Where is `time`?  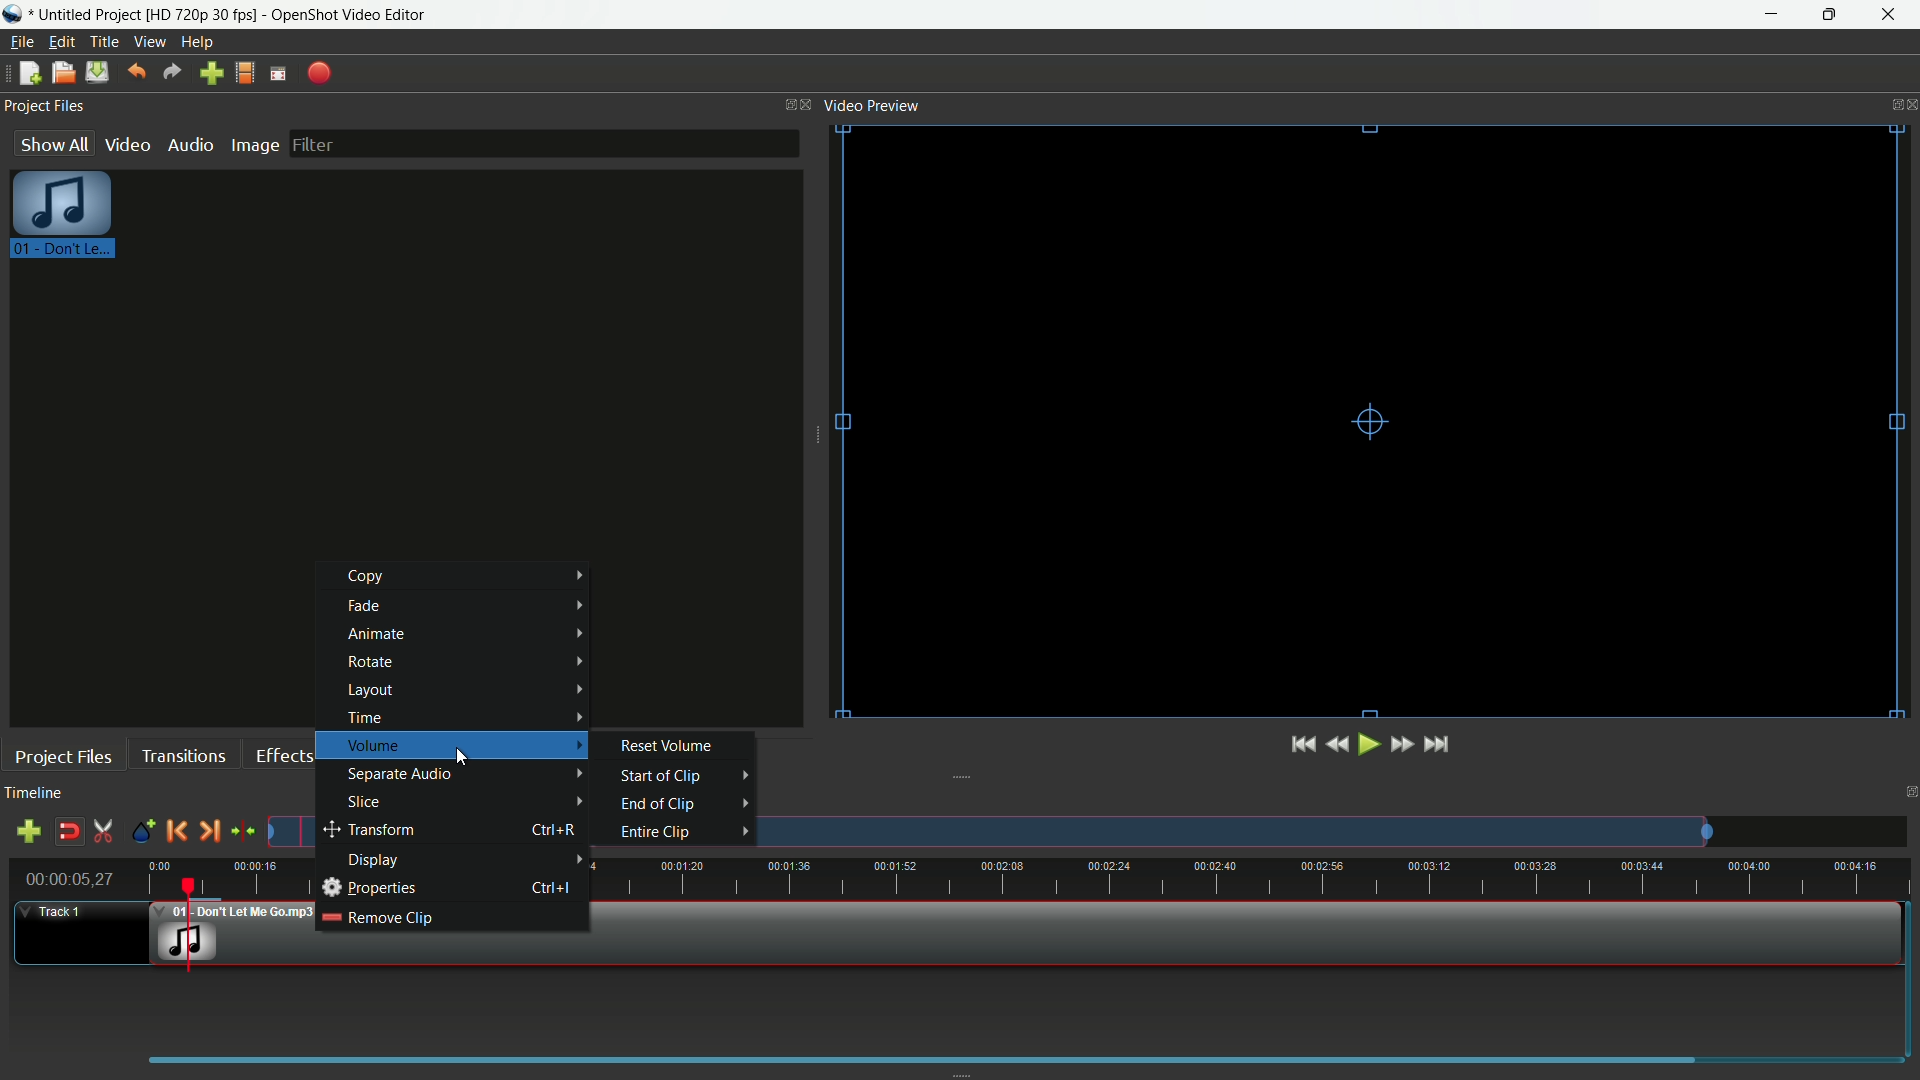 time is located at coordinates (1253, 878).